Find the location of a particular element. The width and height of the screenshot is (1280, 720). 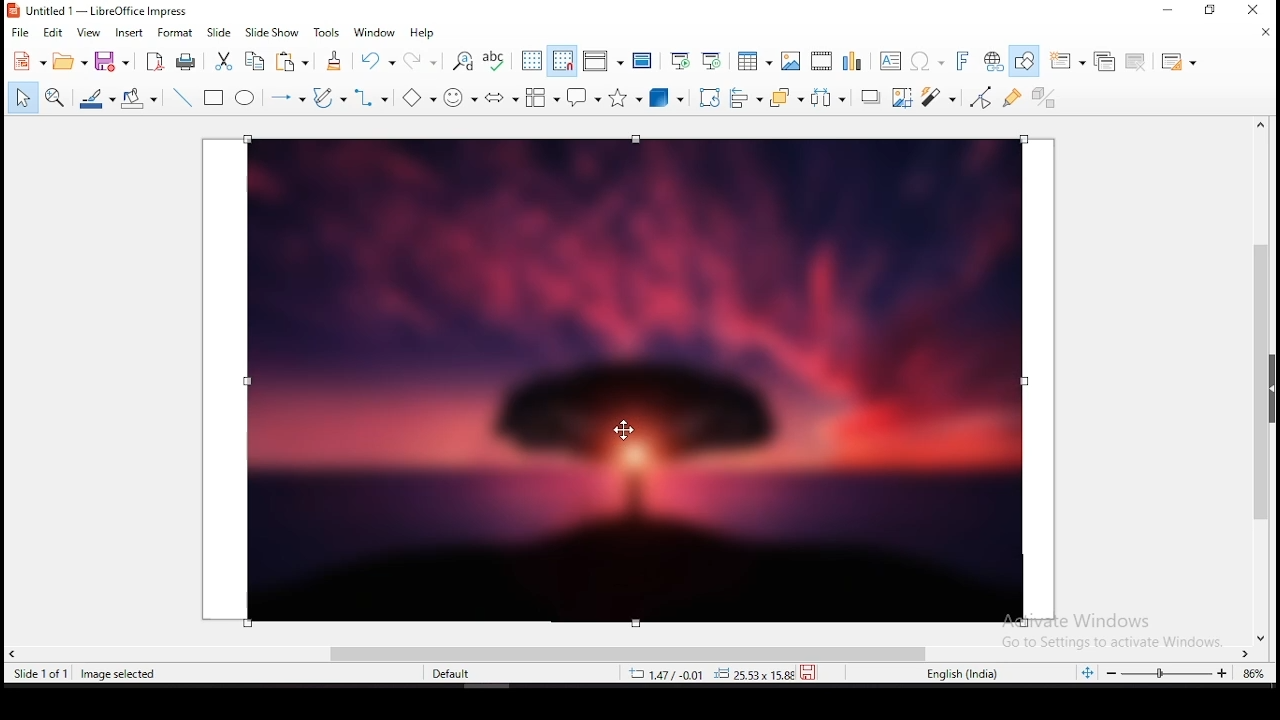

file is located at coordinates (18, 33).